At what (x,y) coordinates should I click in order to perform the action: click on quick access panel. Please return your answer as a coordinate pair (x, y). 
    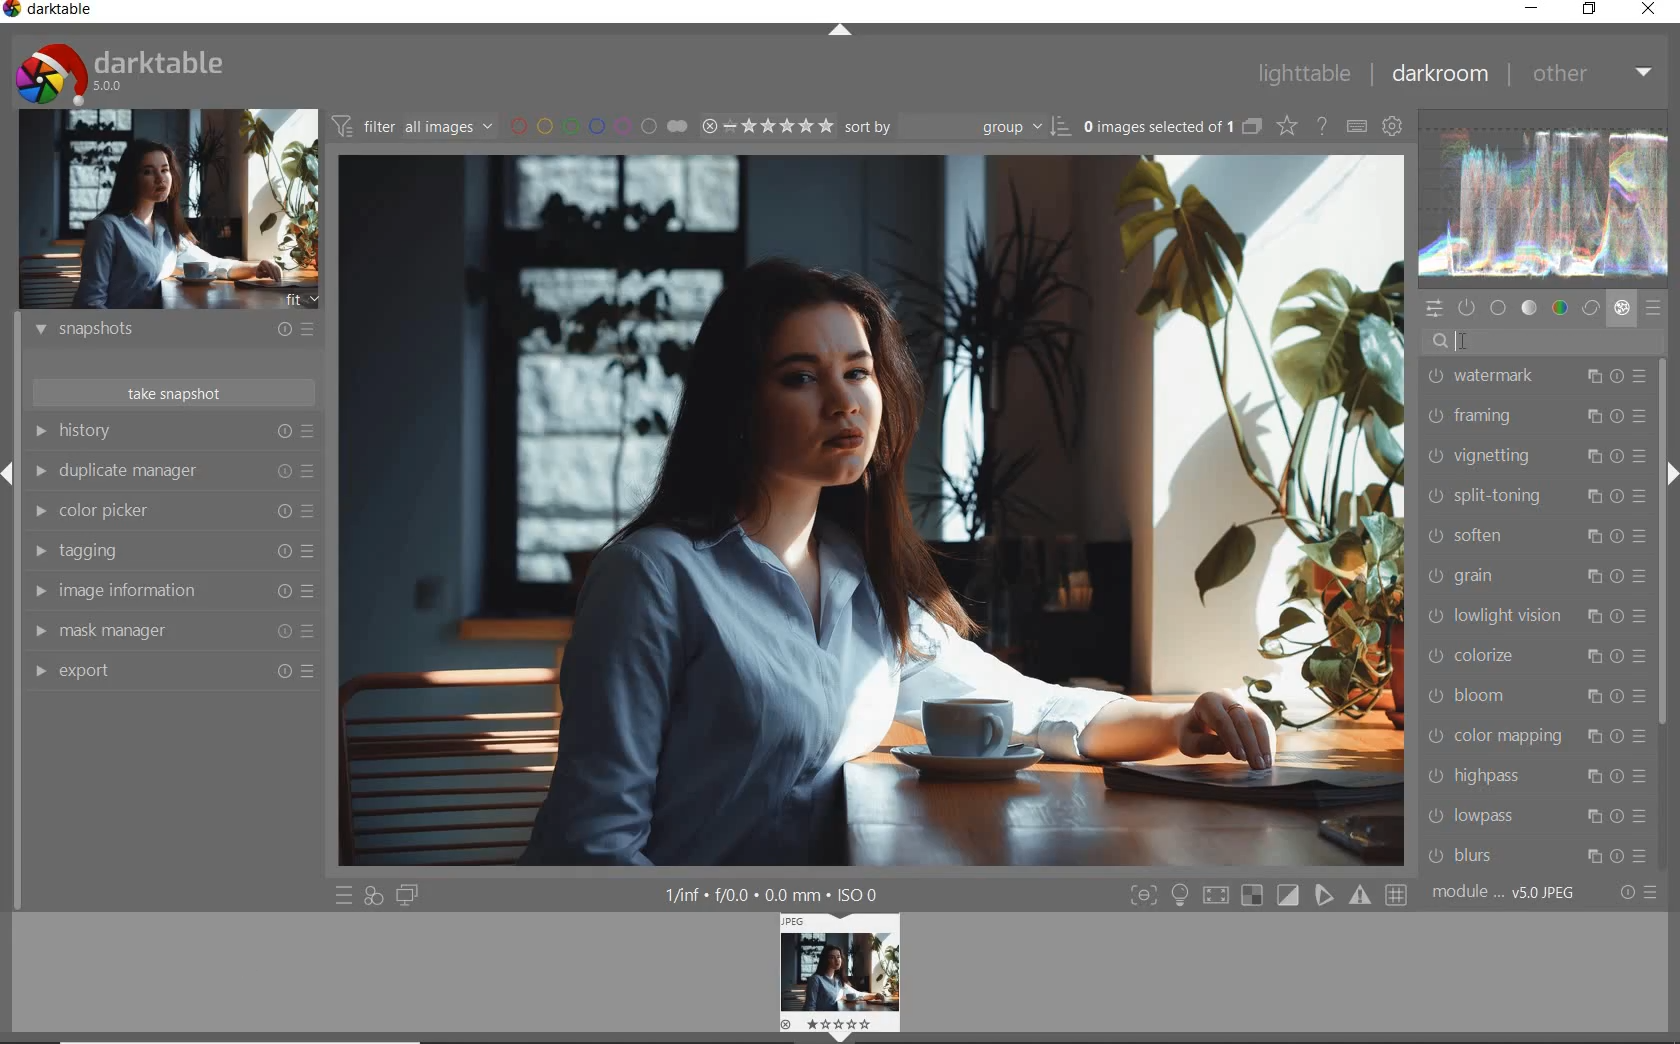
    Looking at the image, I should click on (1435, 309).